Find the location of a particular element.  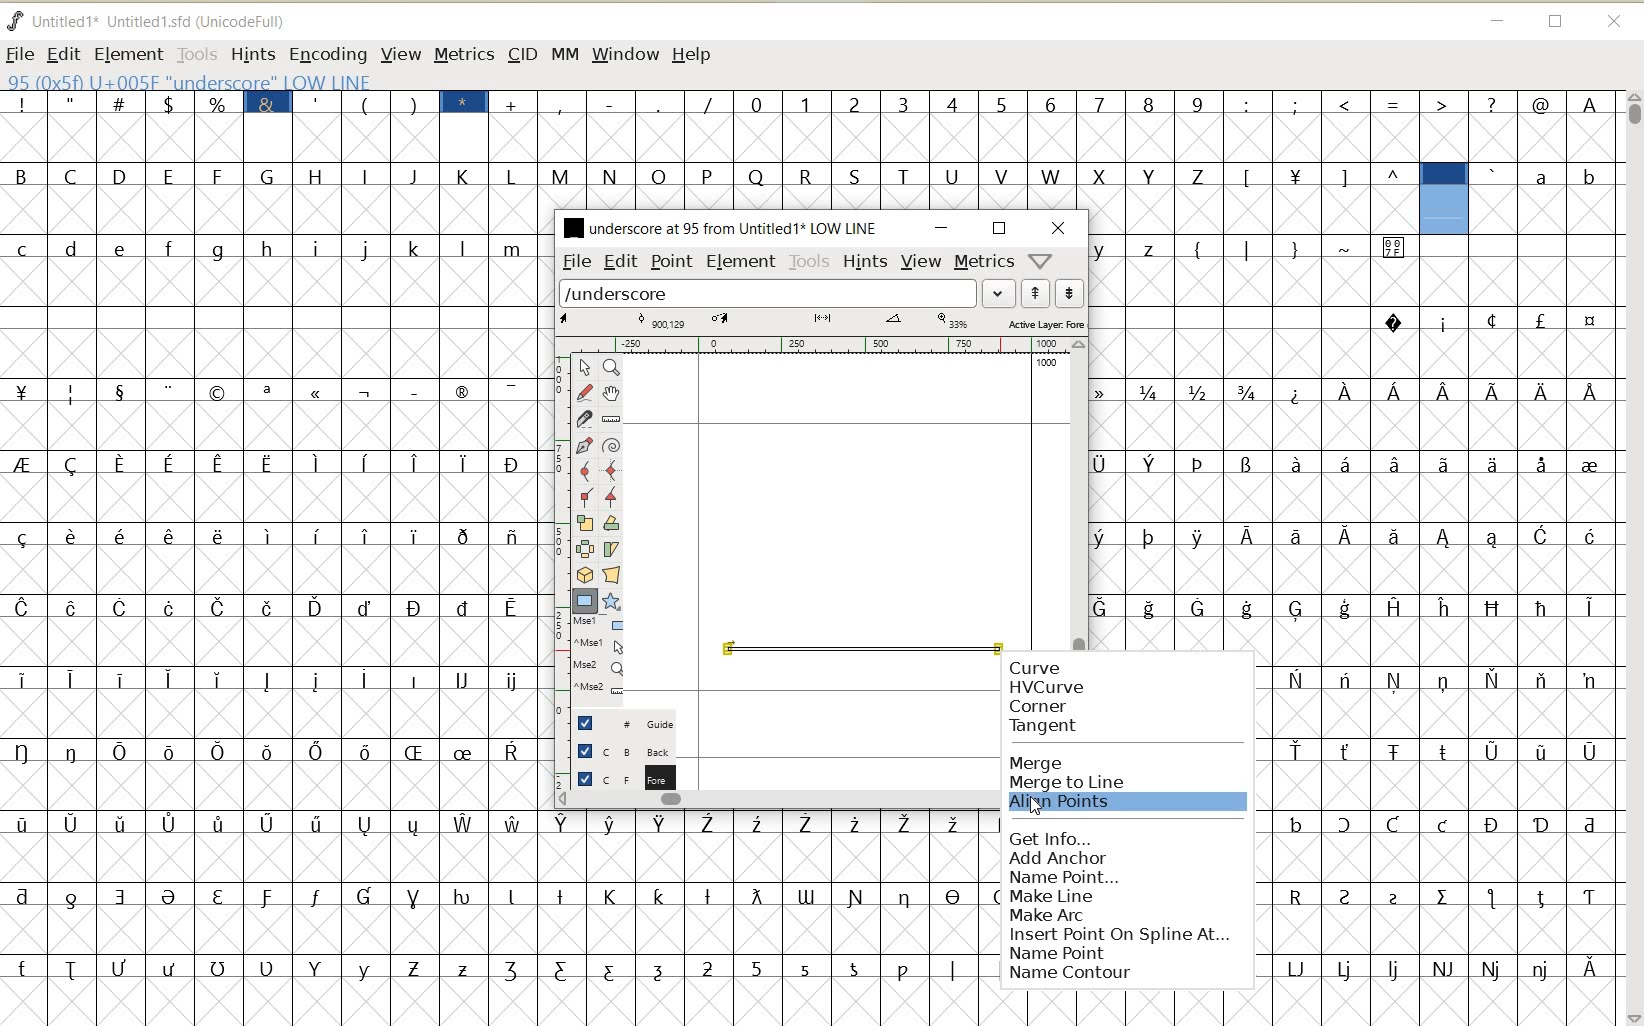

Magnify is located at coordinates (610, 367).